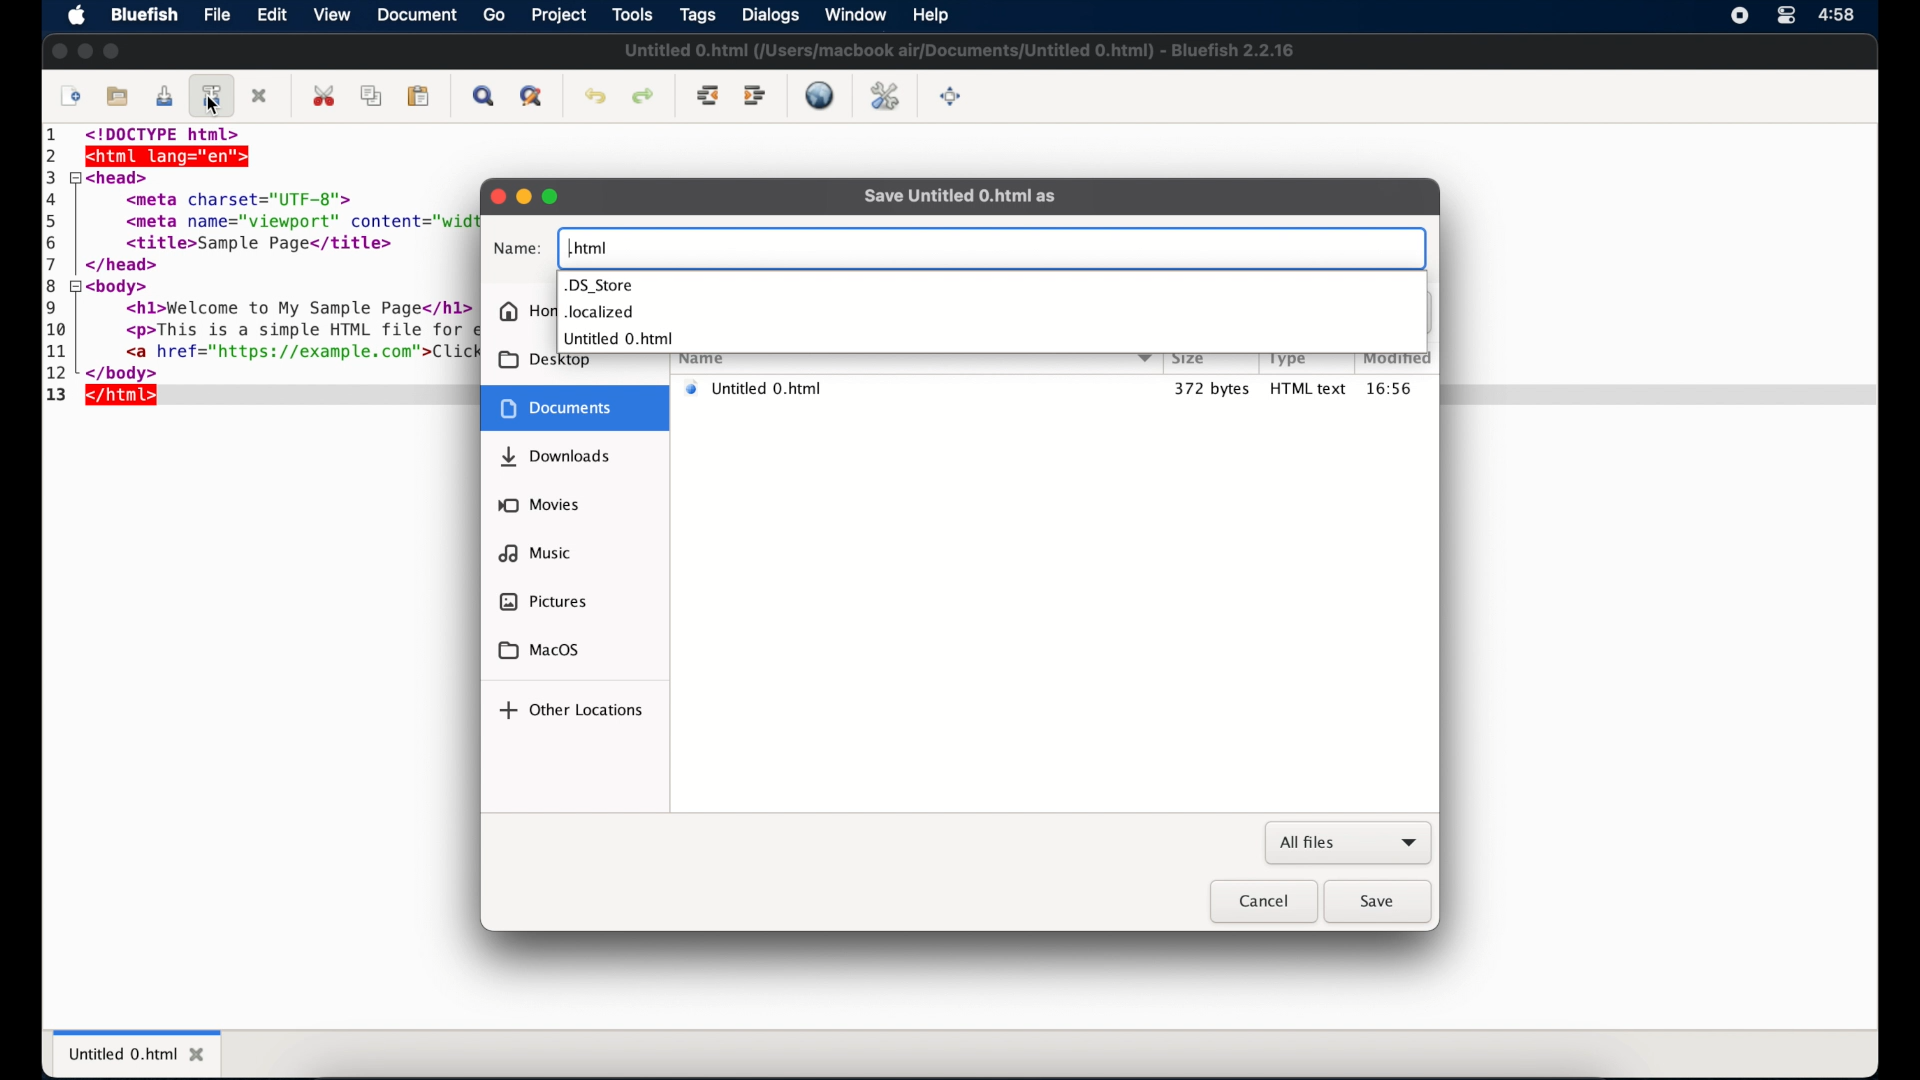 The height and width of the screenshot is (1080, 1920). I want to click on html text, so click(1309, 388).